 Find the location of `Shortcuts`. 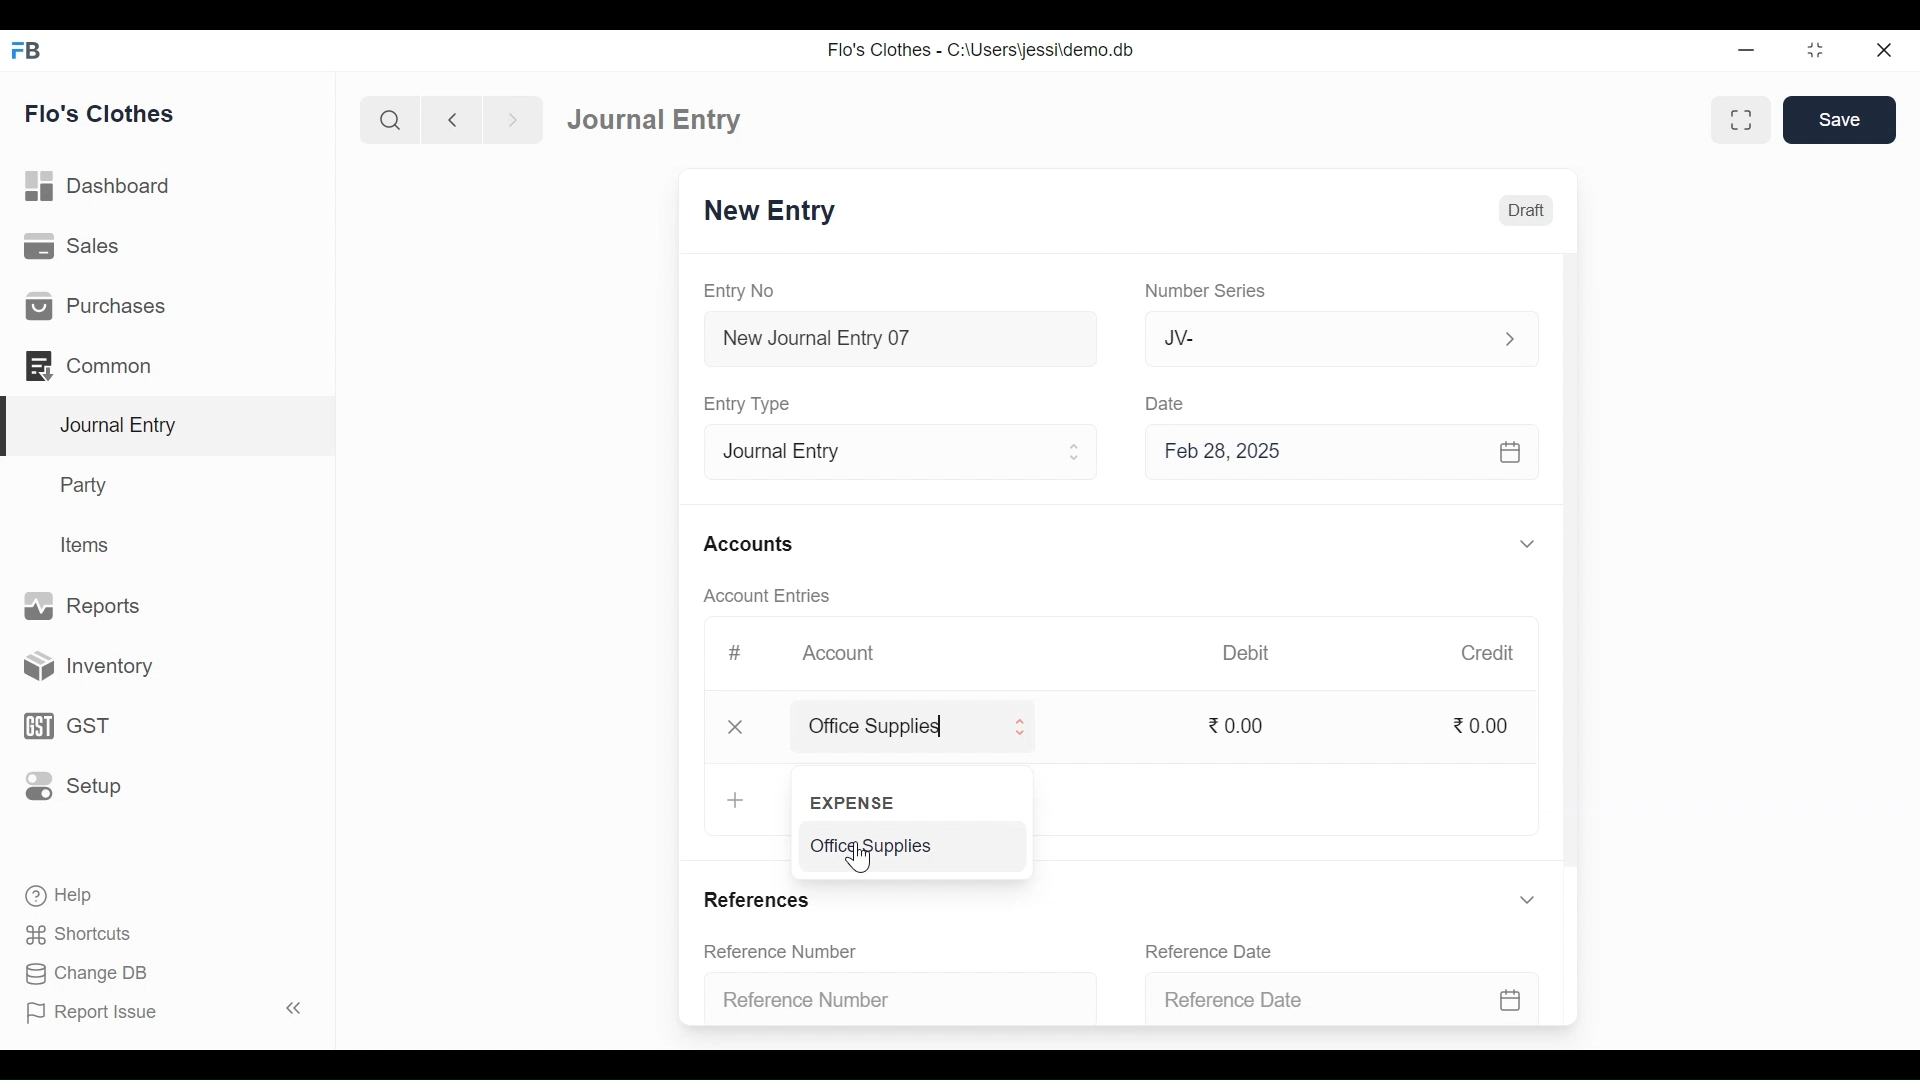

Shortcuts is located at coordinates (90, 931).